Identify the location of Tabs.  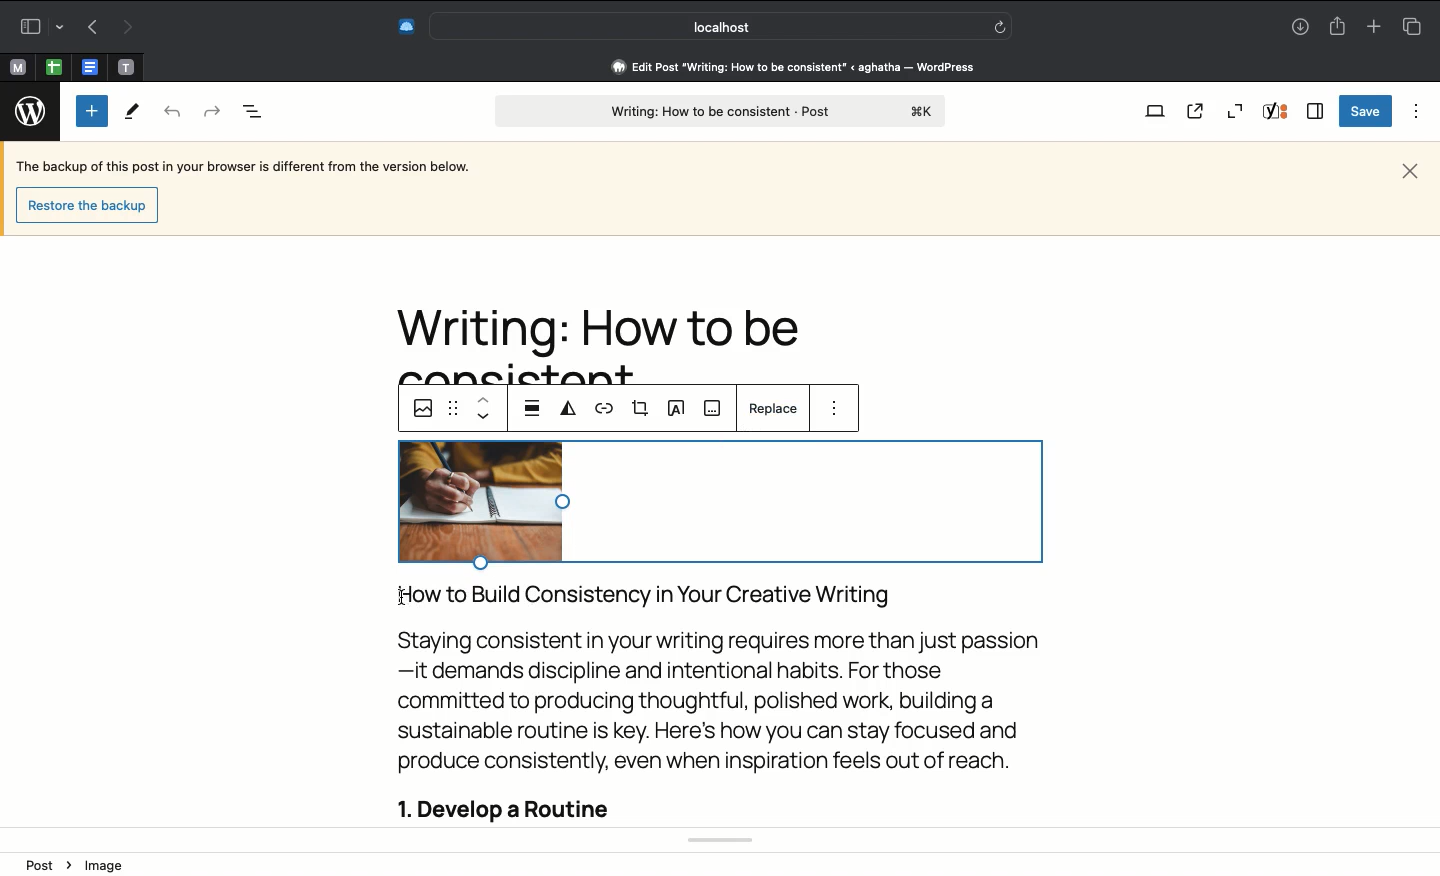
(1413, 26).